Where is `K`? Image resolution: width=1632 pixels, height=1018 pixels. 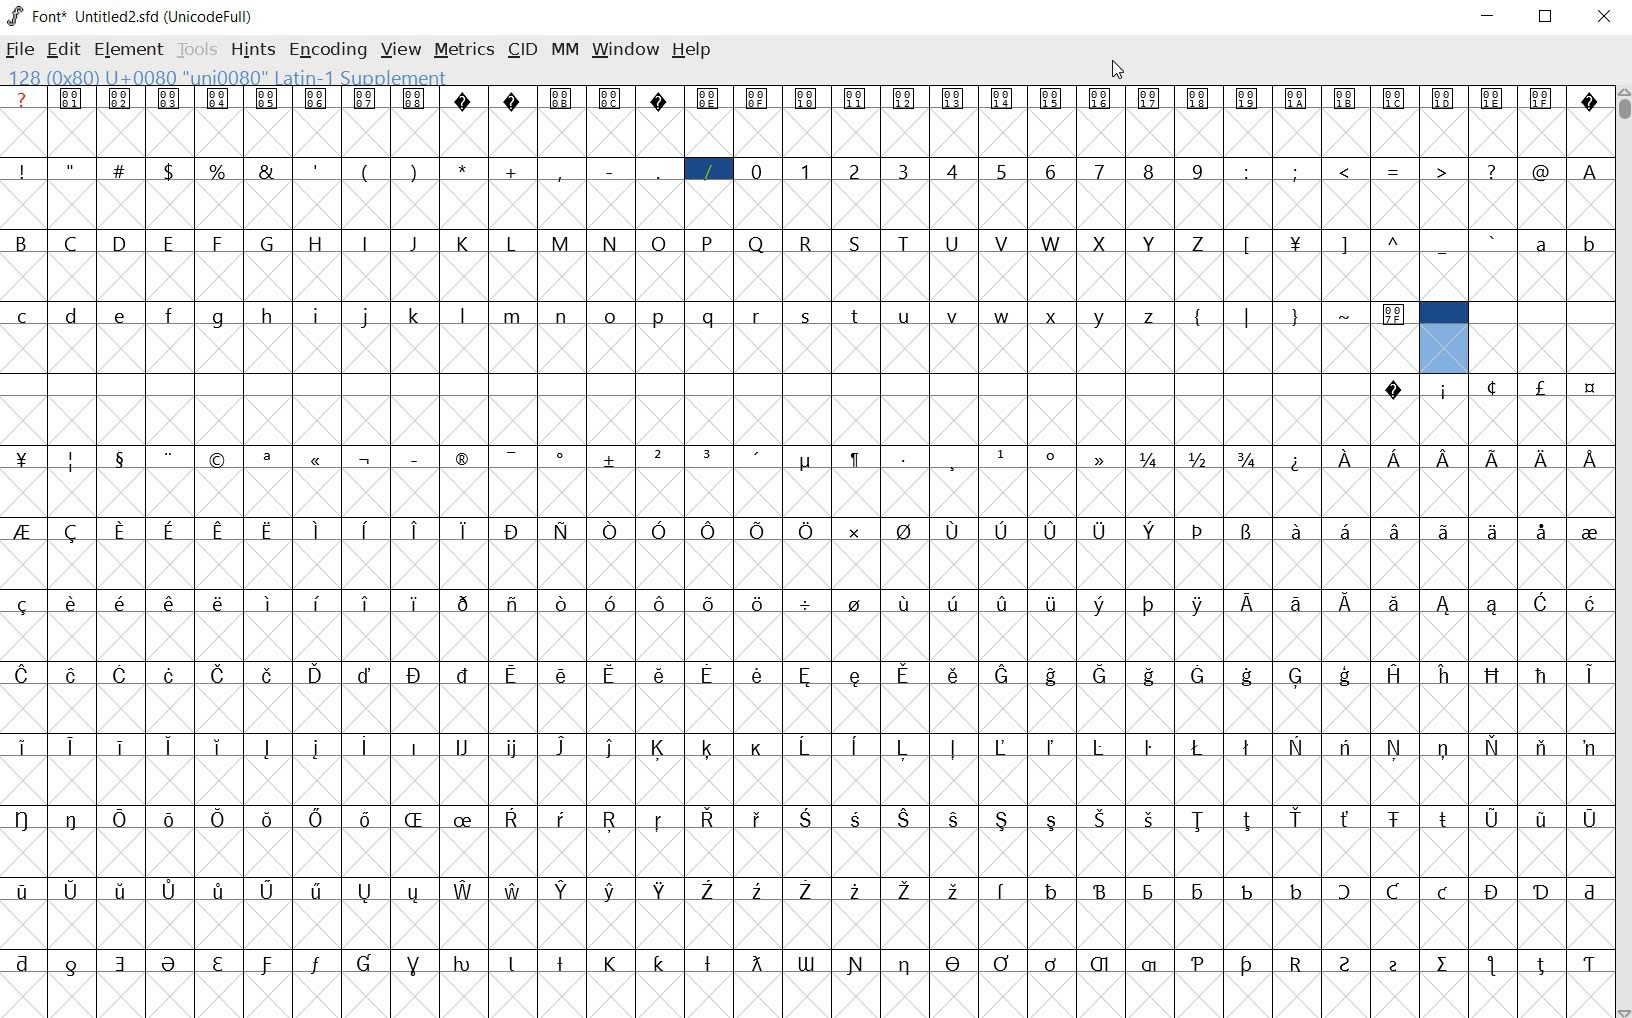 K is located at coordinates (465, 242).